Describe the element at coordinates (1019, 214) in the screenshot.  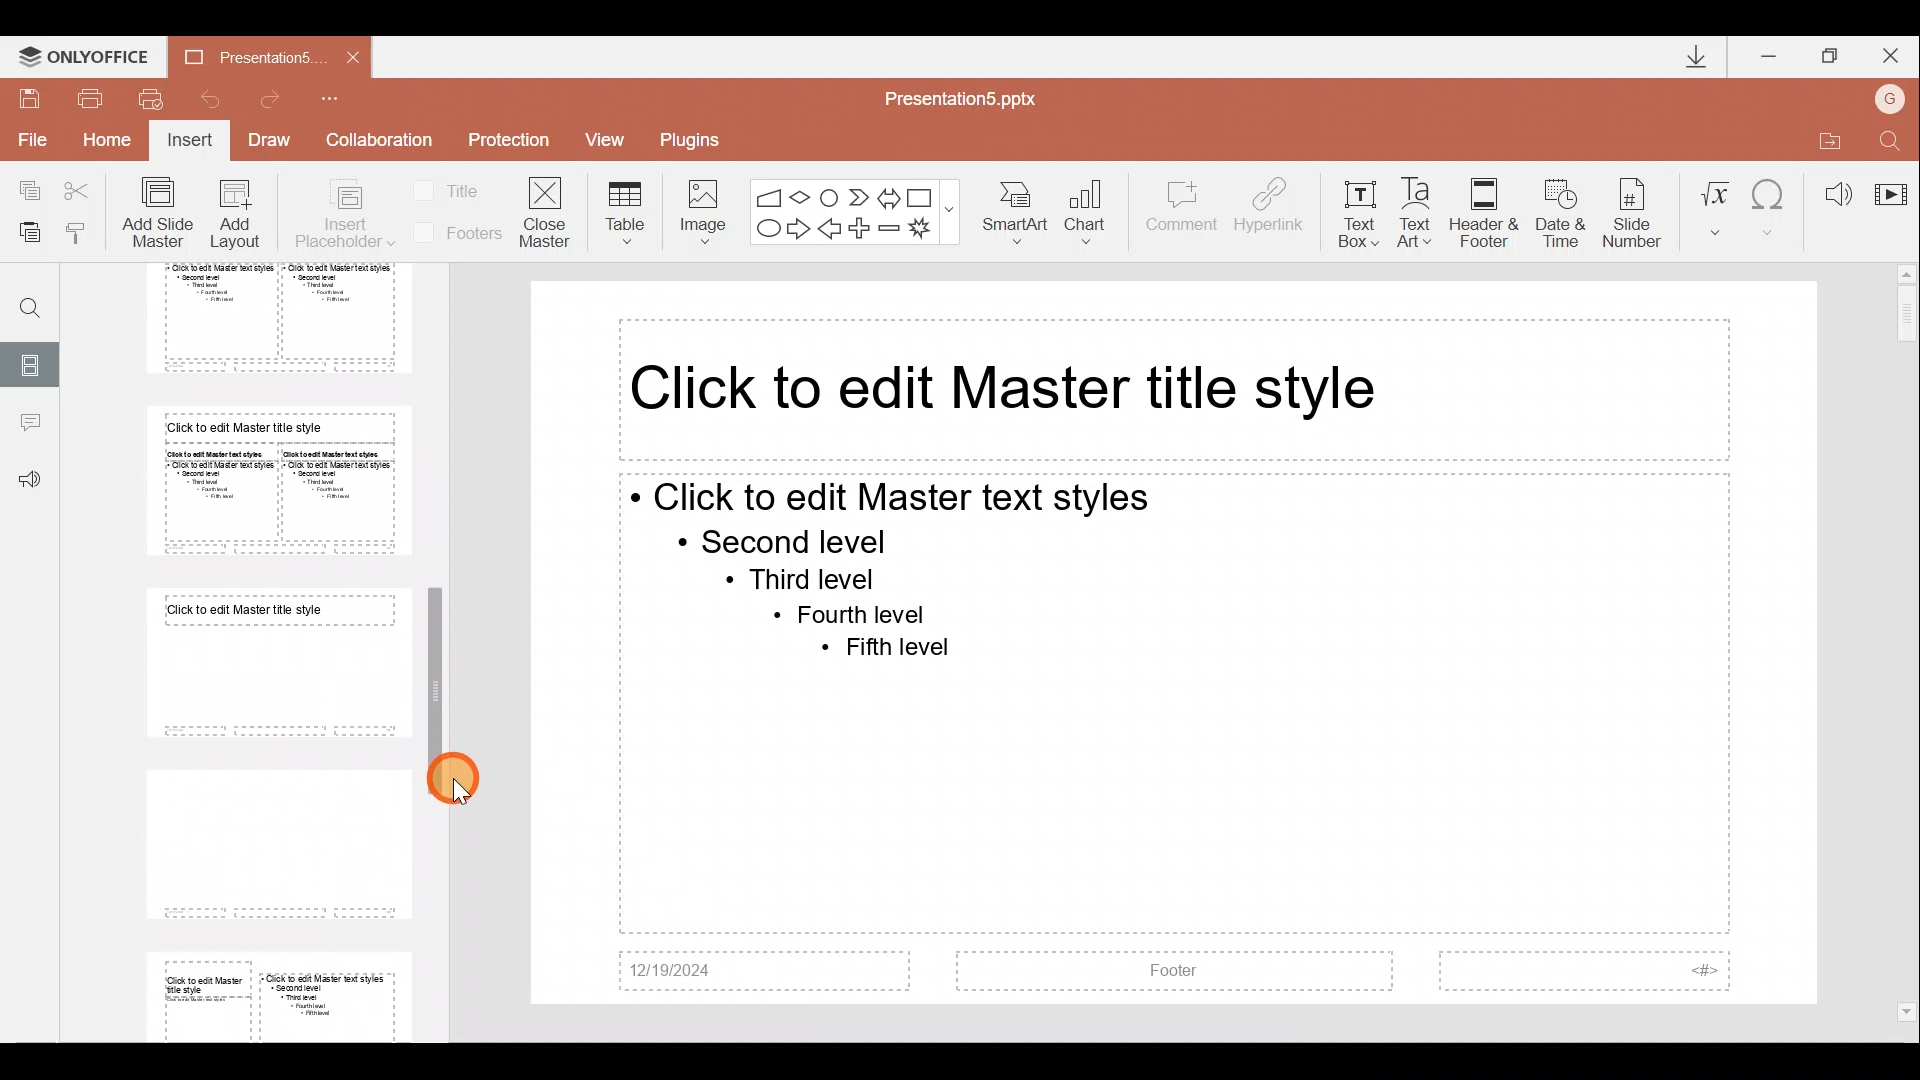
I see `SmartArt` at that location.